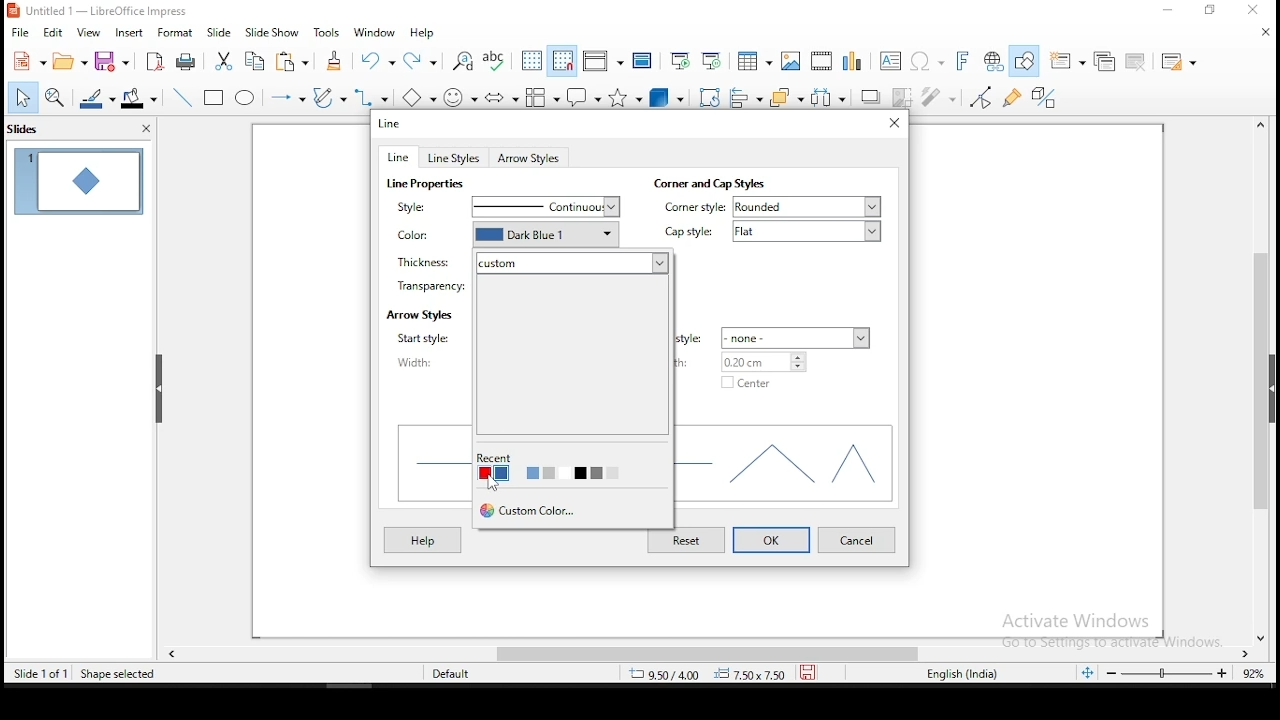 The image size is (1280, 720). I want to click on new slide, so click(1066, 60).